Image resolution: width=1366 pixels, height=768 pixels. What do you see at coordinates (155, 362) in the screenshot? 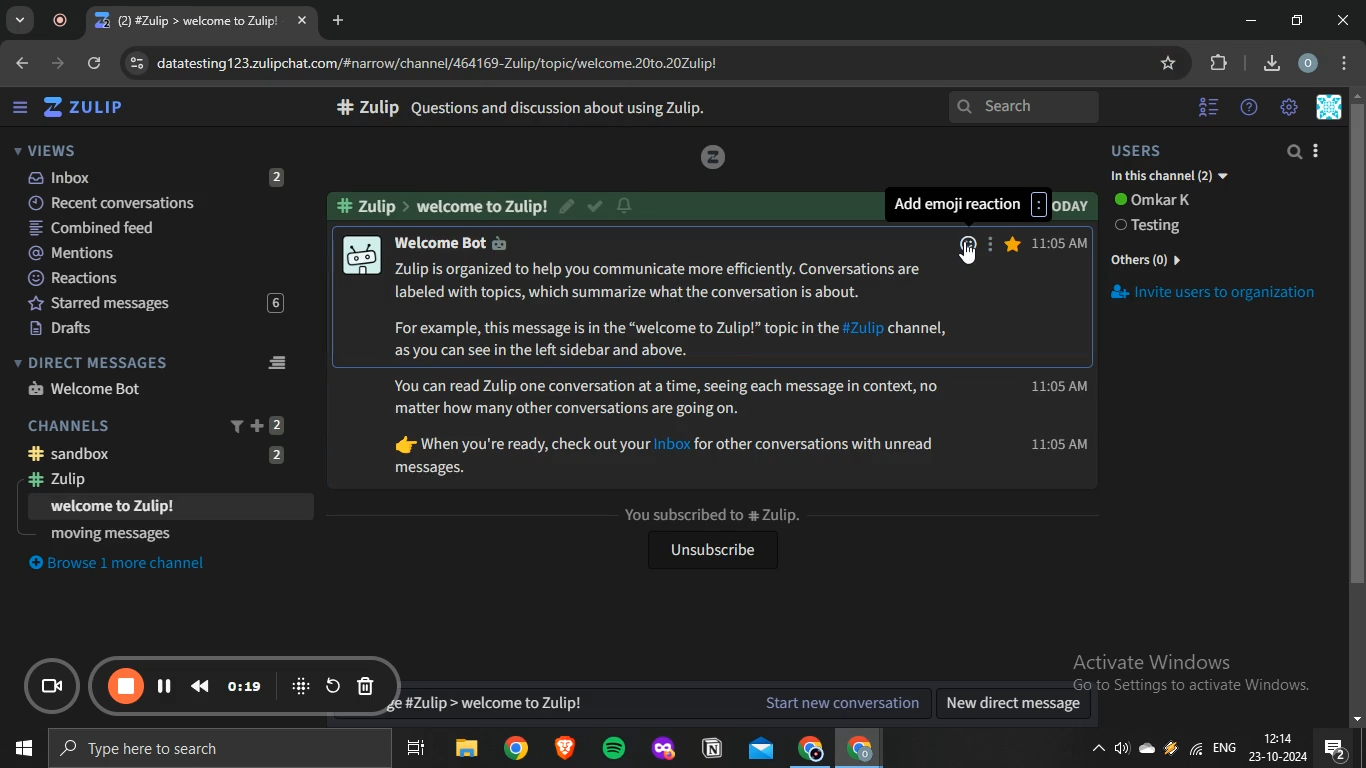
I see `direct messages` at bounding box center [155, 362].